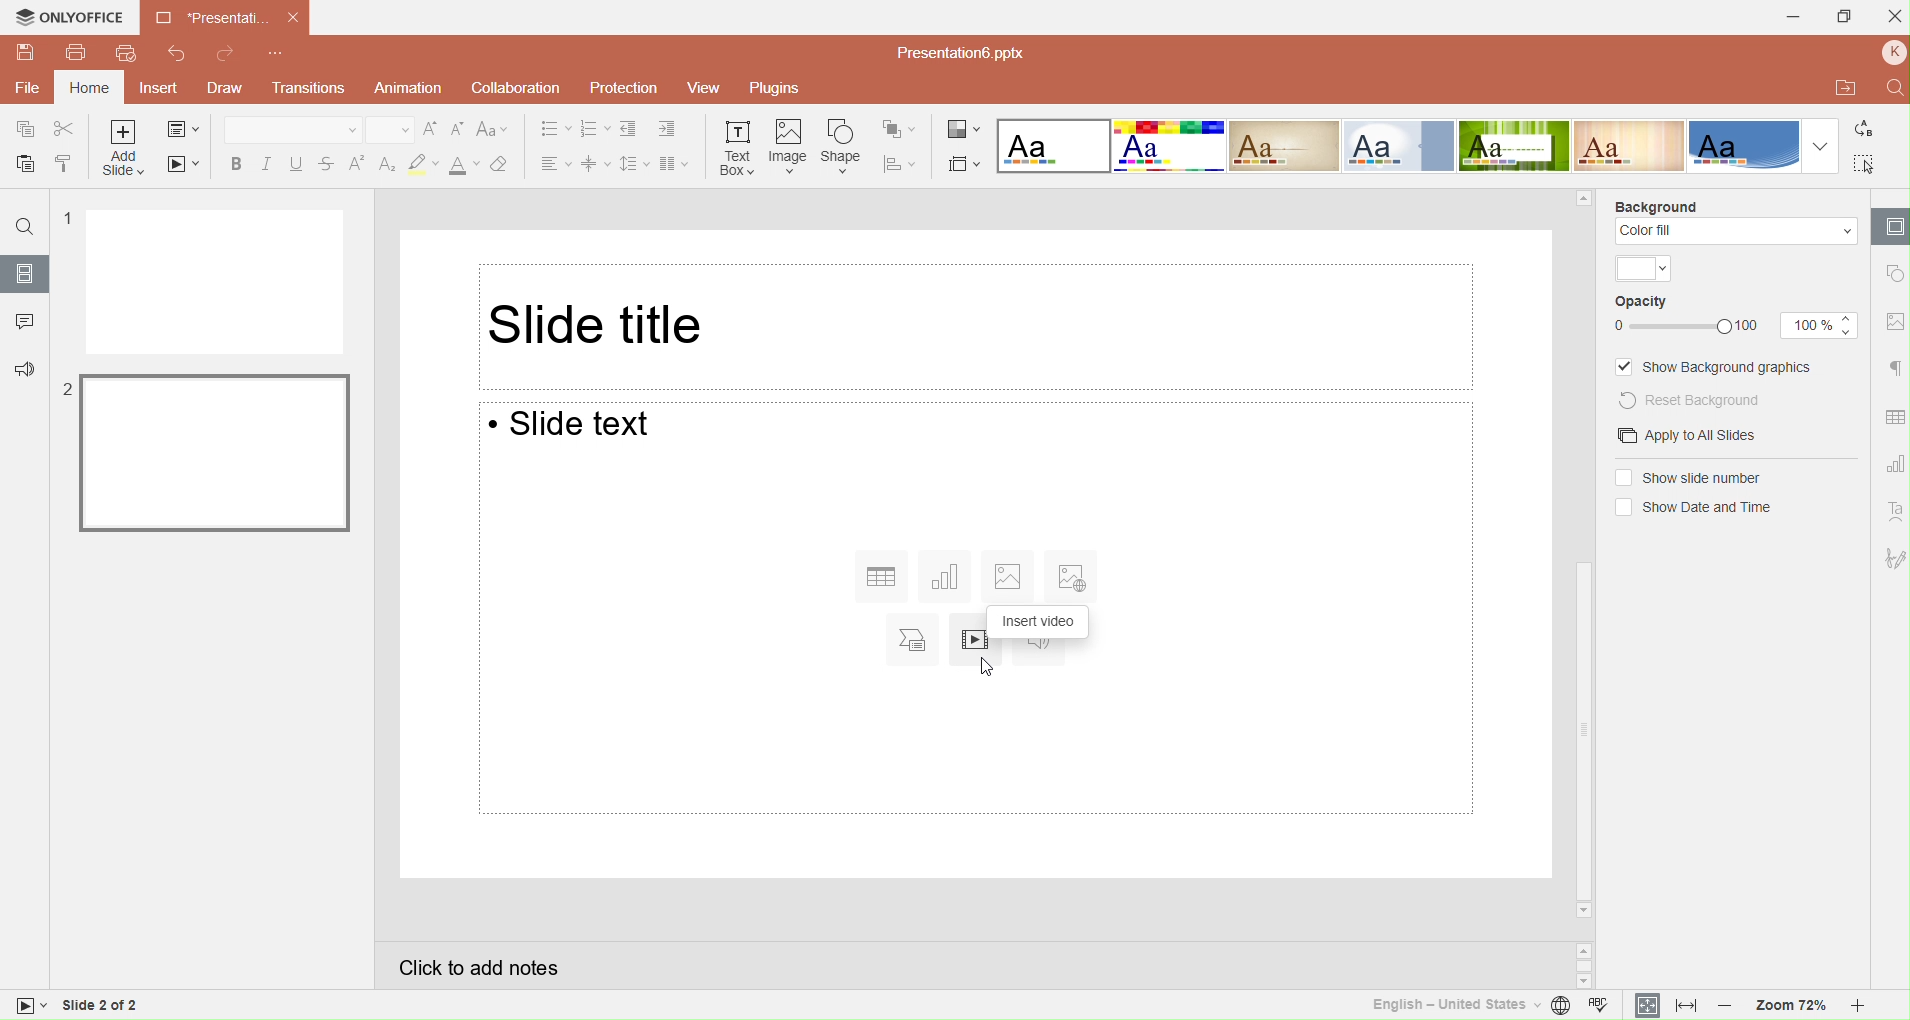 Image resolution: width=1910 pixels, height=1020 pixels. I want to click on Replace, so click(1865, 126).